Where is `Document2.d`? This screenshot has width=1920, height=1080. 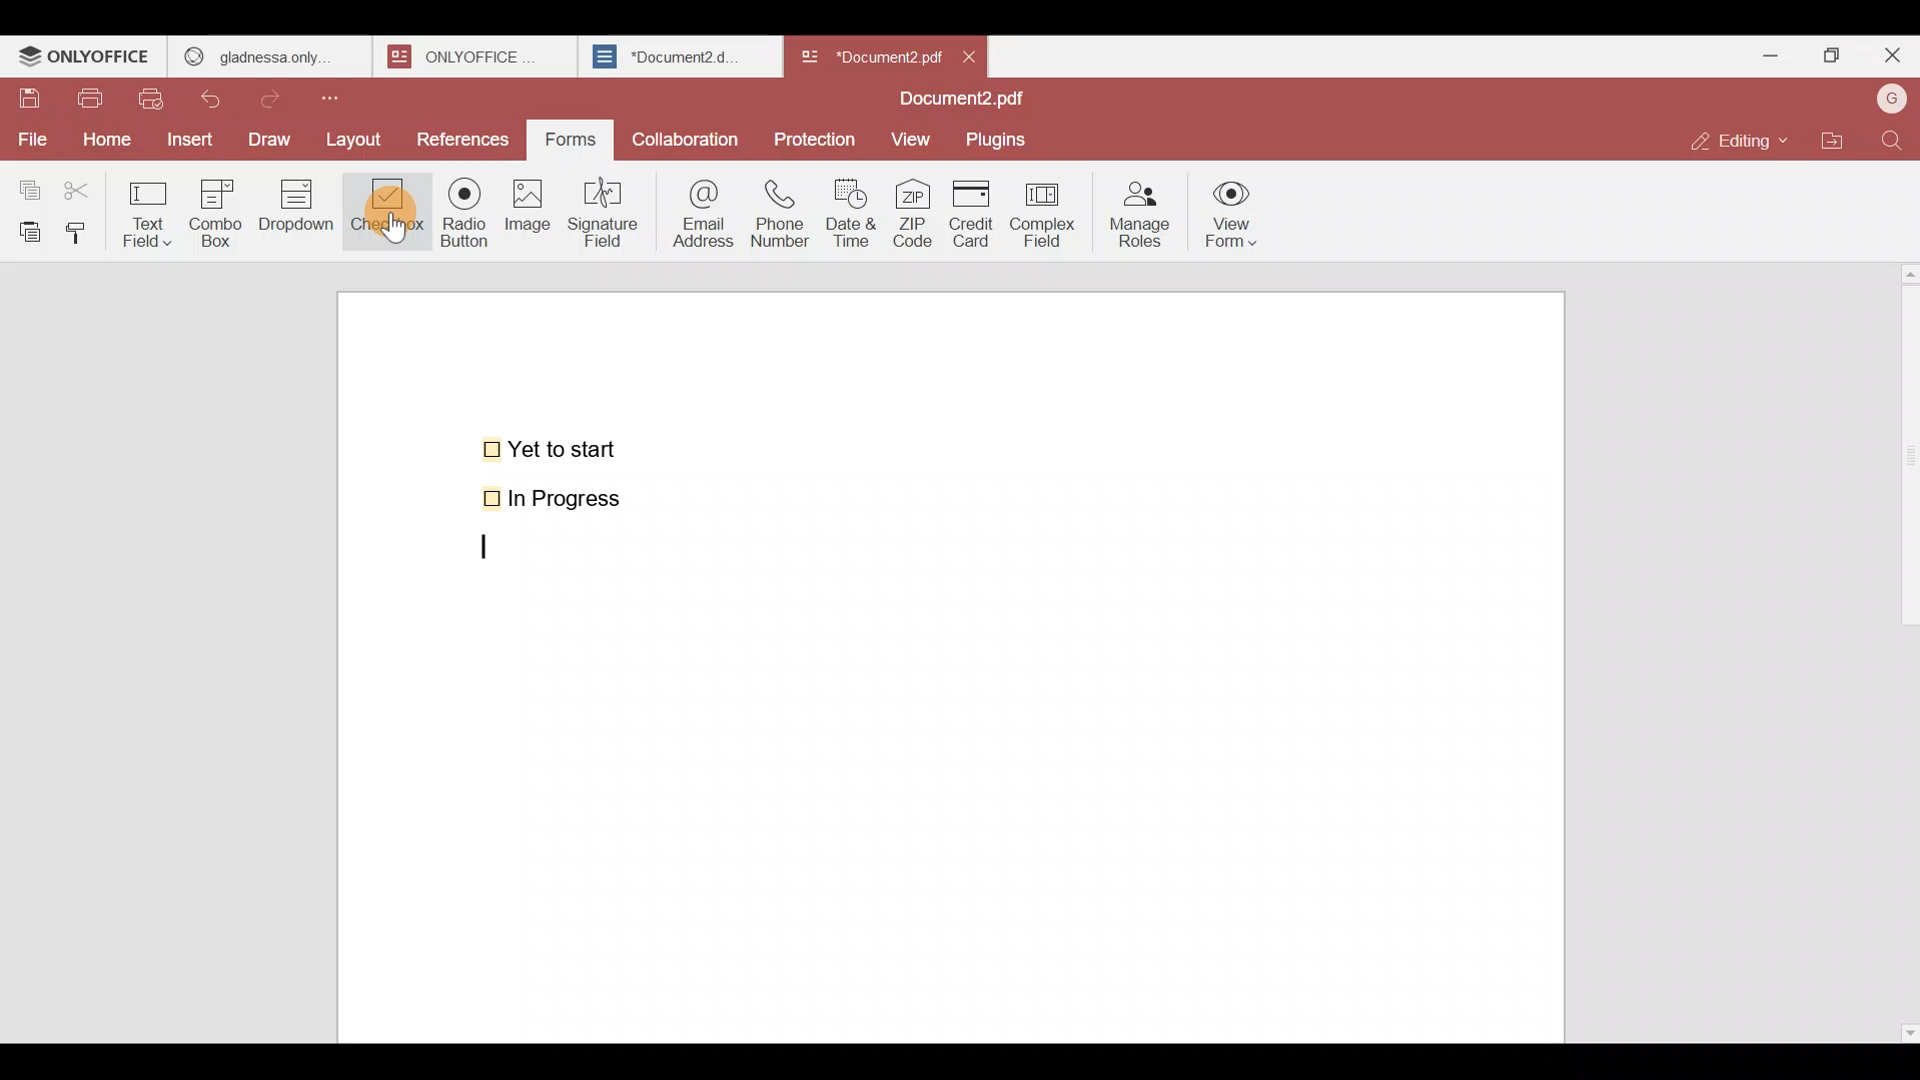
Document2.d is located at coordinates (679, 62).